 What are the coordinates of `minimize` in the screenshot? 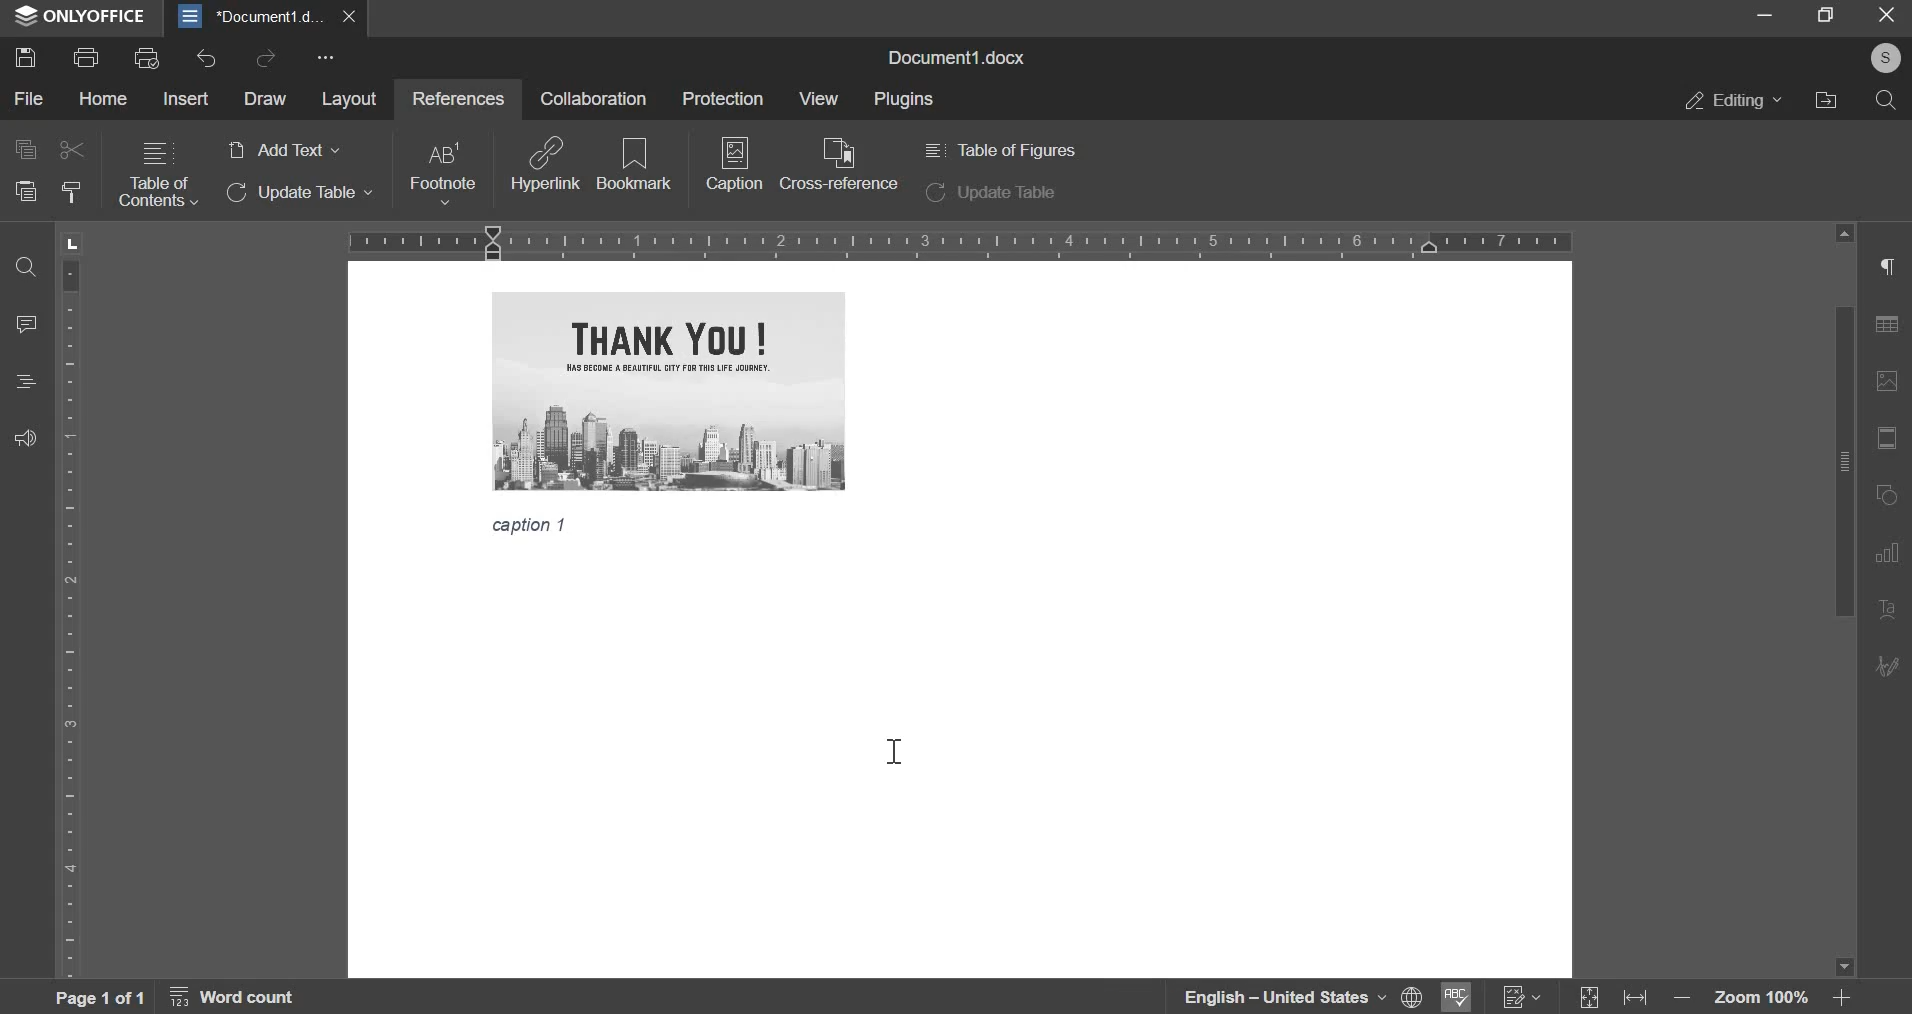 It's located at (1765, 16).